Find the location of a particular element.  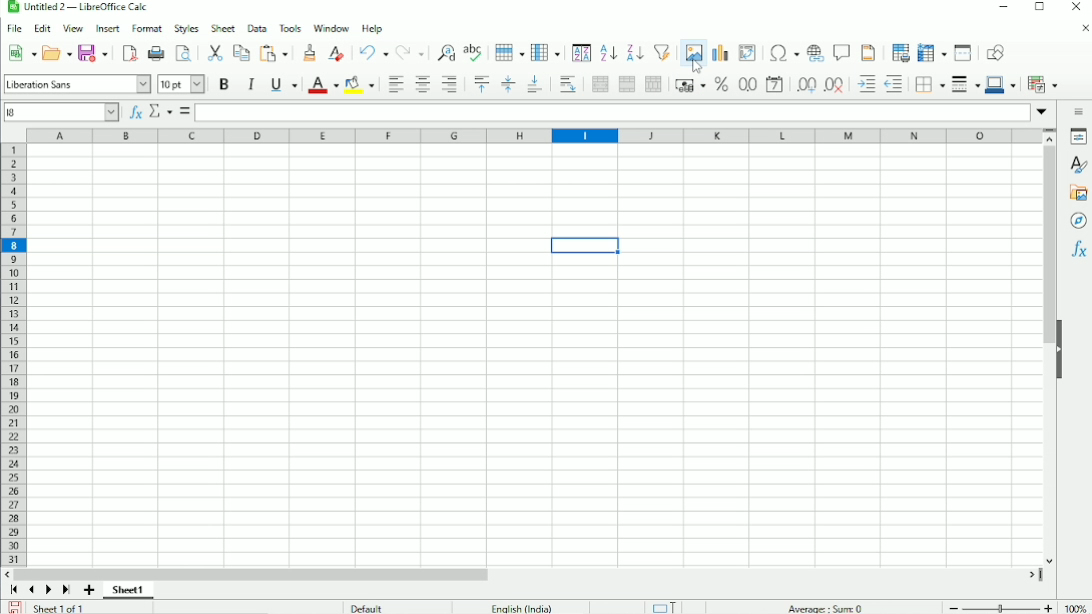

Horizontal scrollbar is located at coordinates (528, 573).